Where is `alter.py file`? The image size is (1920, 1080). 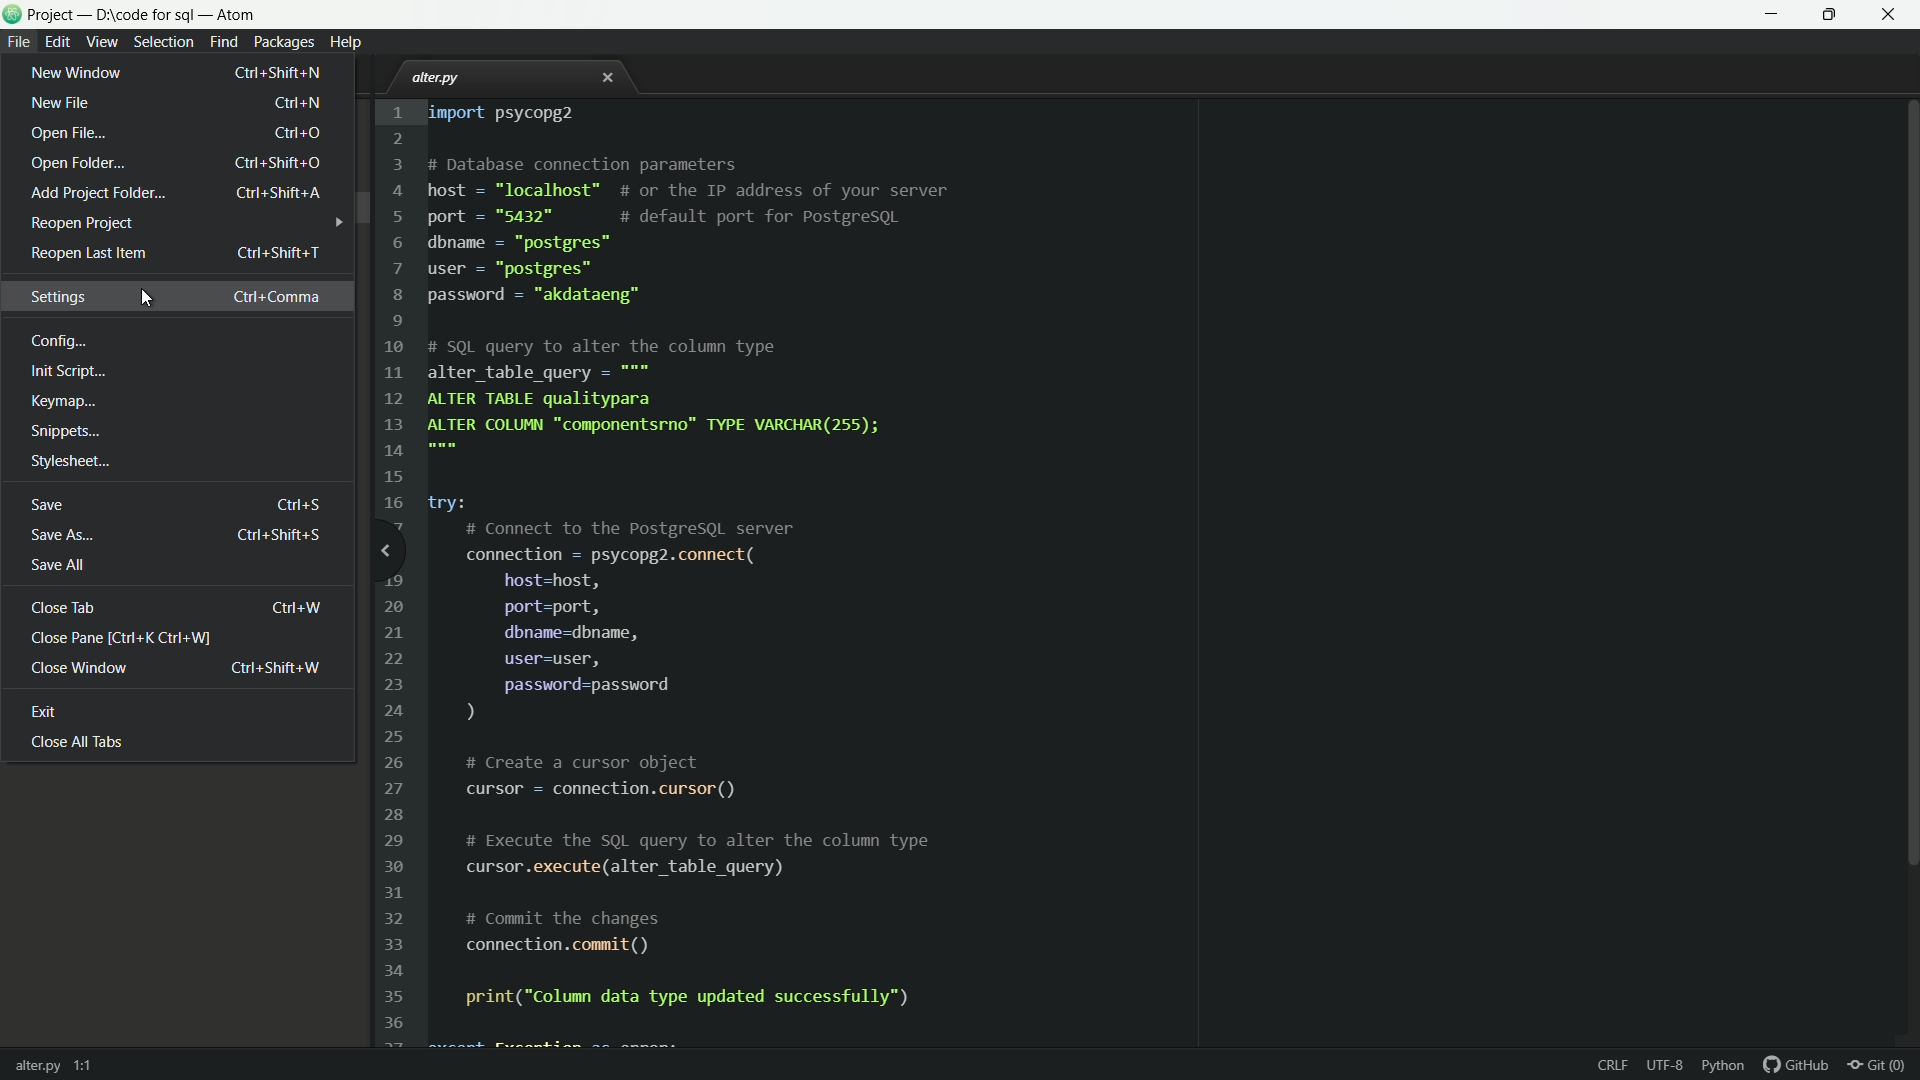 alter.py file is located at coordinates (441, 78).